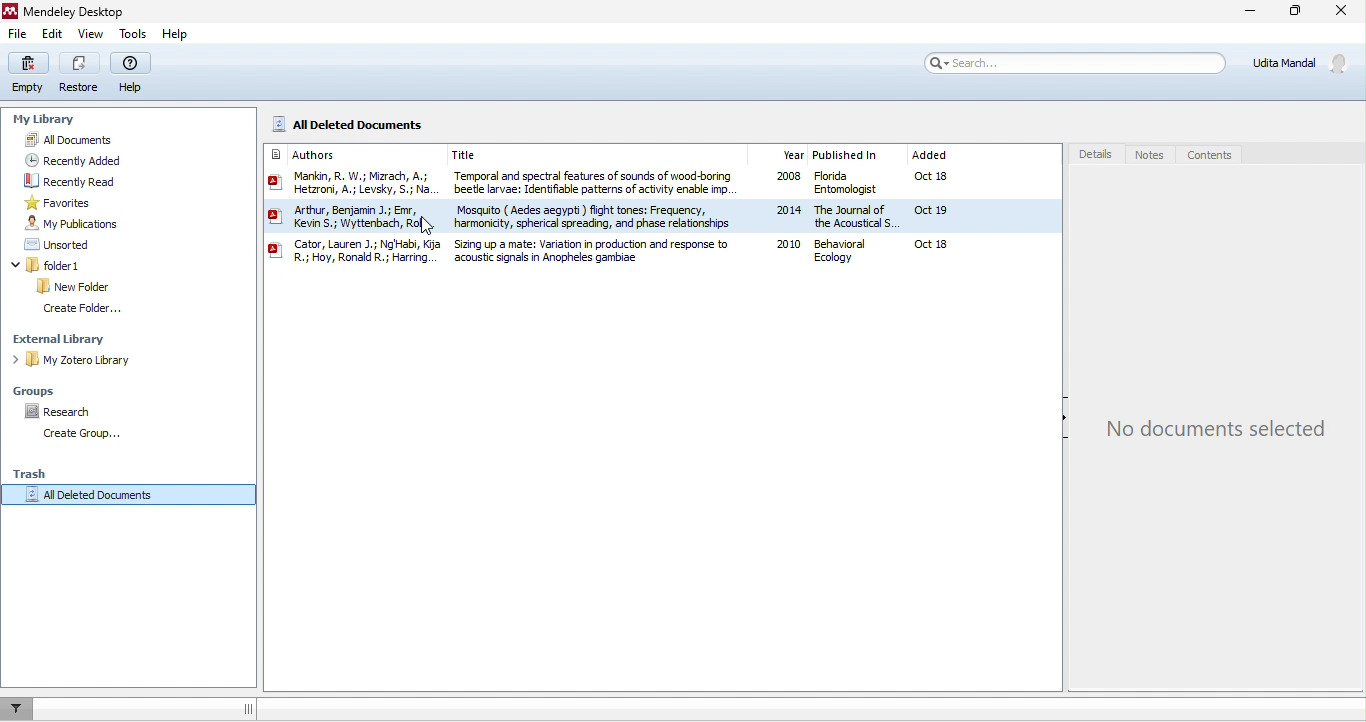 The image size is (1366, 722). What do you see at coordinates (20, 33) in the screenshot?
I see `file ` at bounding box center [20, 33].